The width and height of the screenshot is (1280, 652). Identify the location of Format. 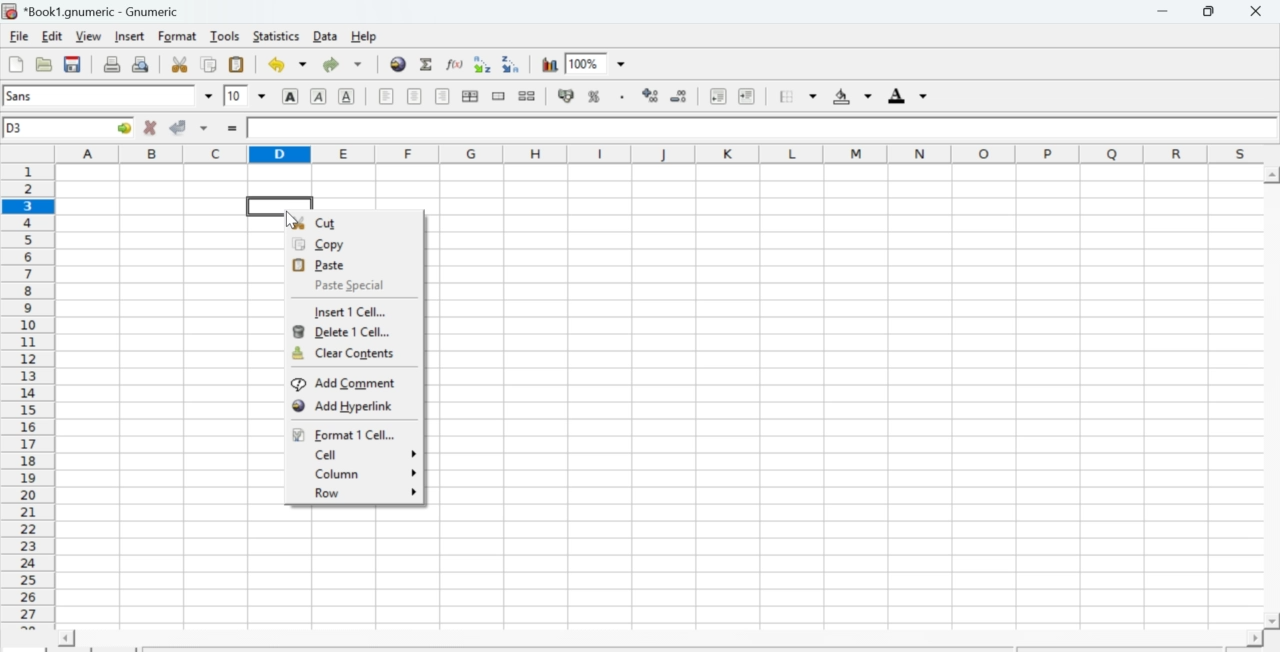
(178, 36).